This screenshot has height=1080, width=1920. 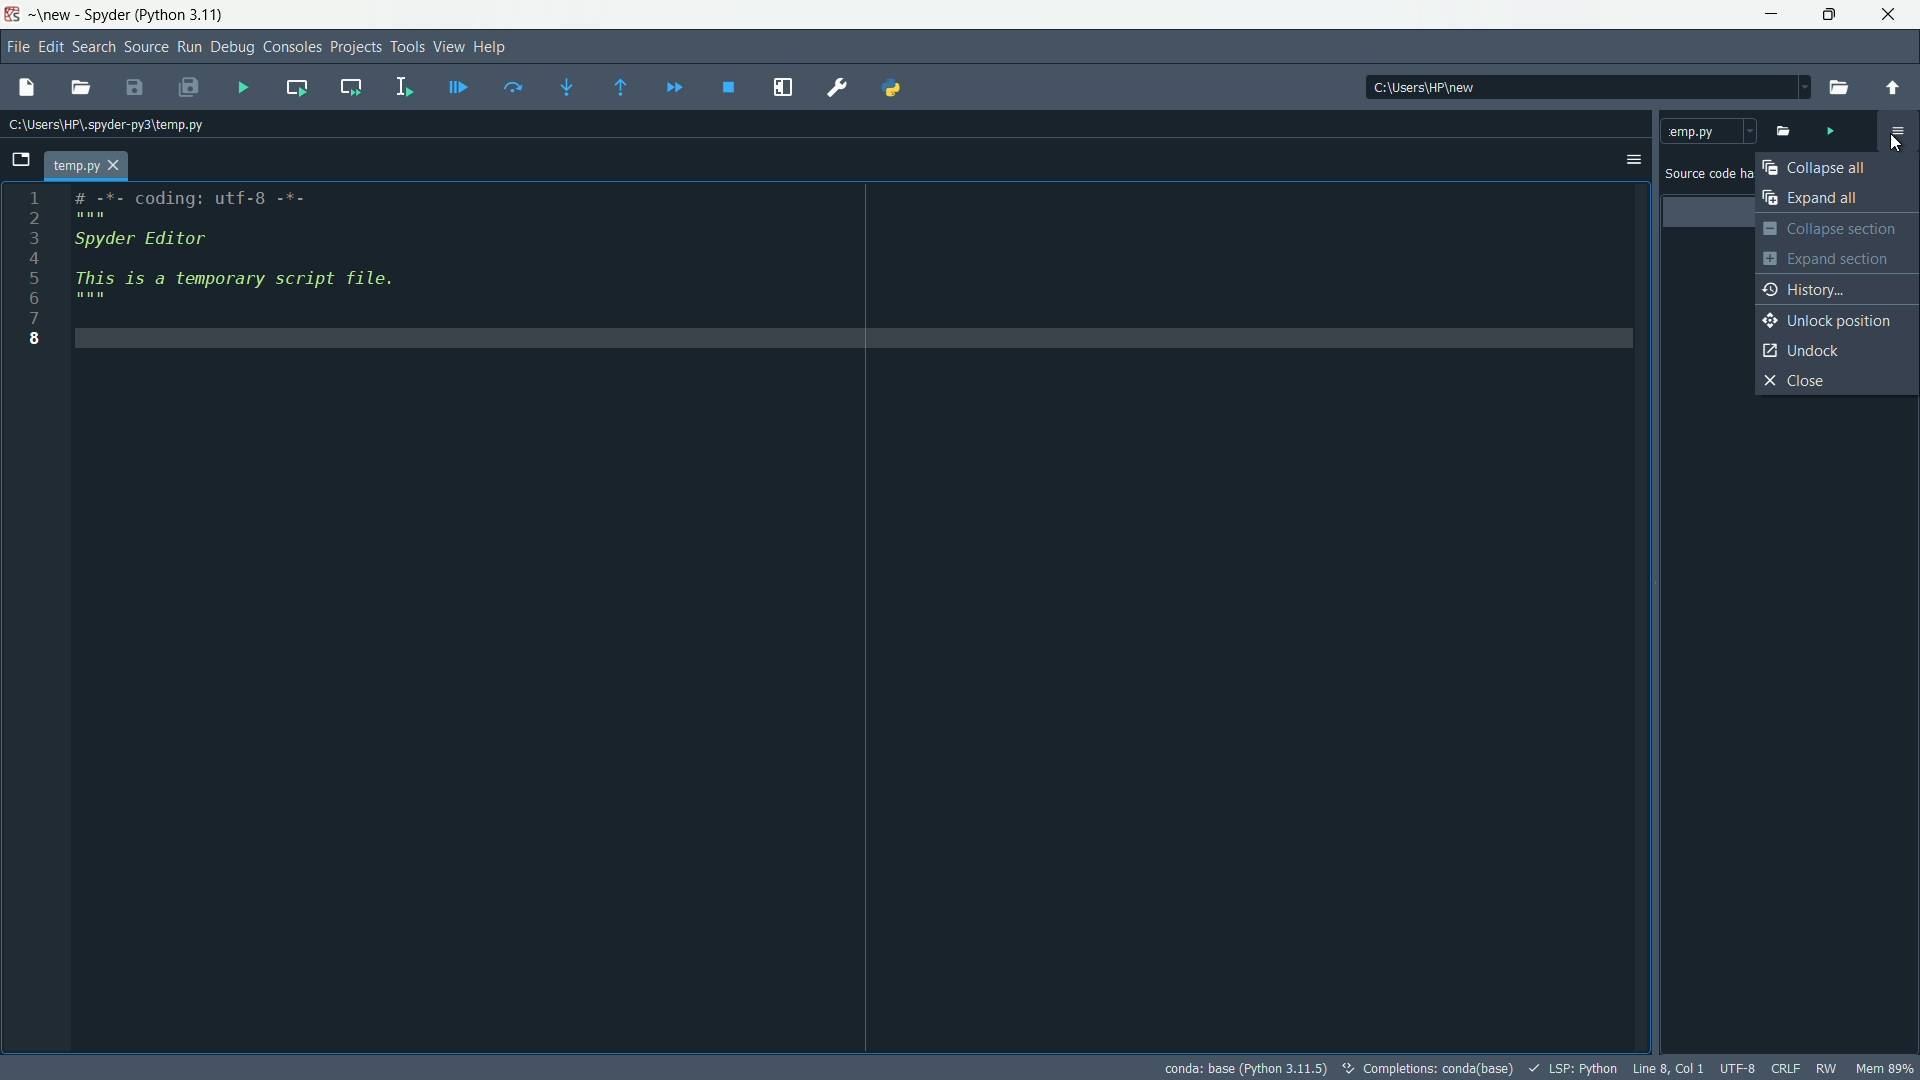 What do you see at coordinates (1575, 1068) in the screenshot?
I see `LSP:Python` at bounding box center [1575, 1068].